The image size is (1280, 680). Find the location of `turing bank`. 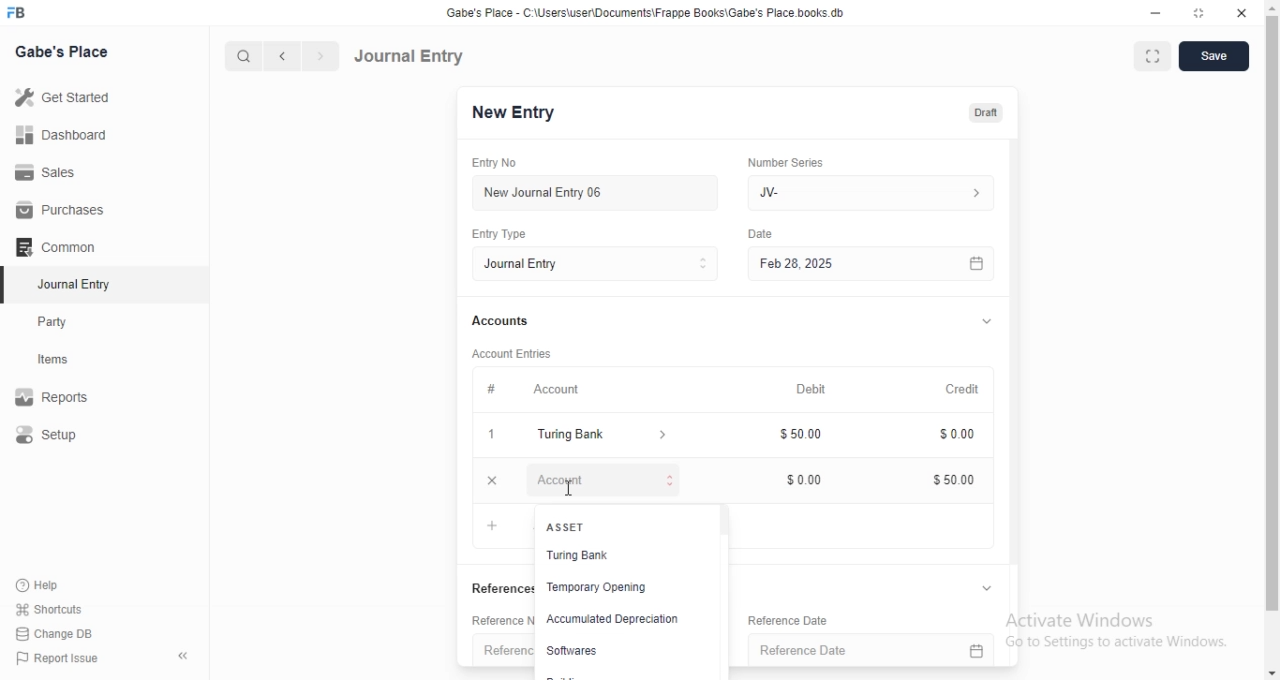

turing bank is located at coordinates (606, 436).